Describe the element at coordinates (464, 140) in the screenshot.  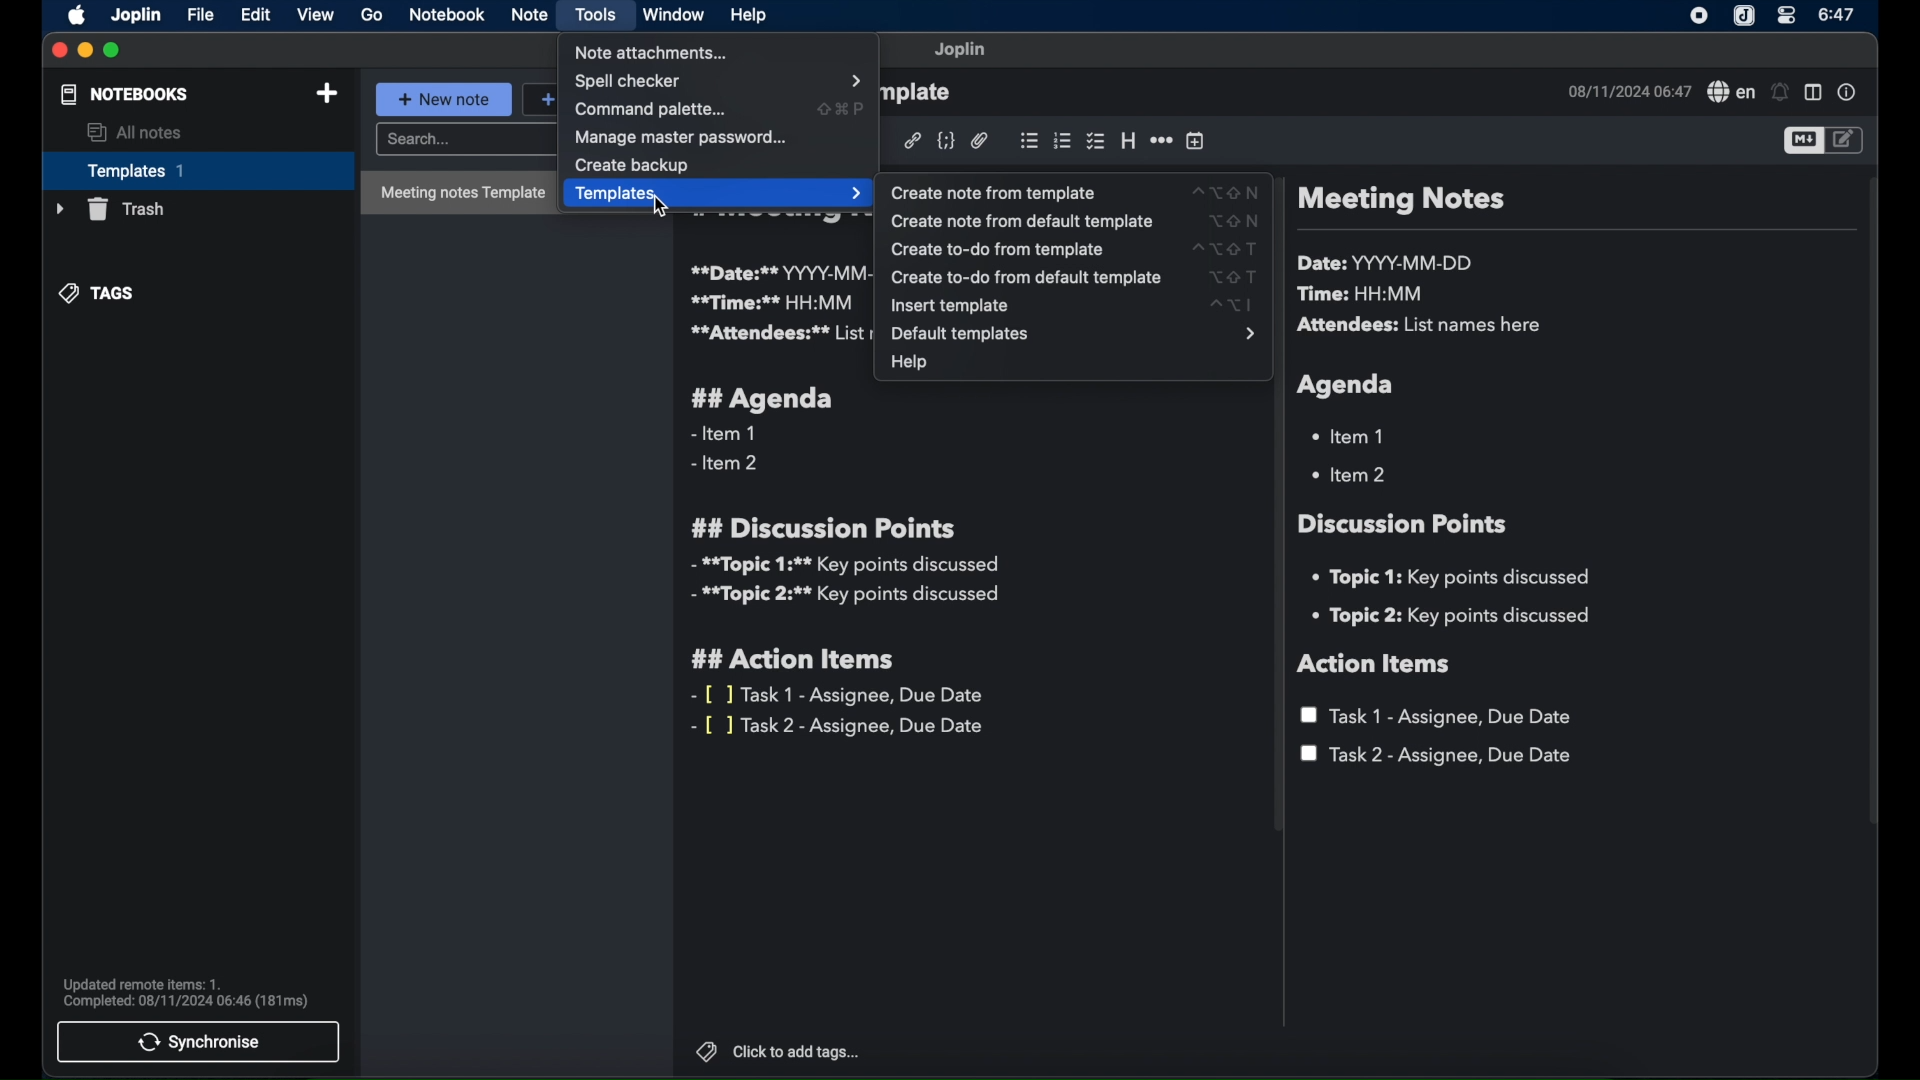
I see `search` at that location.